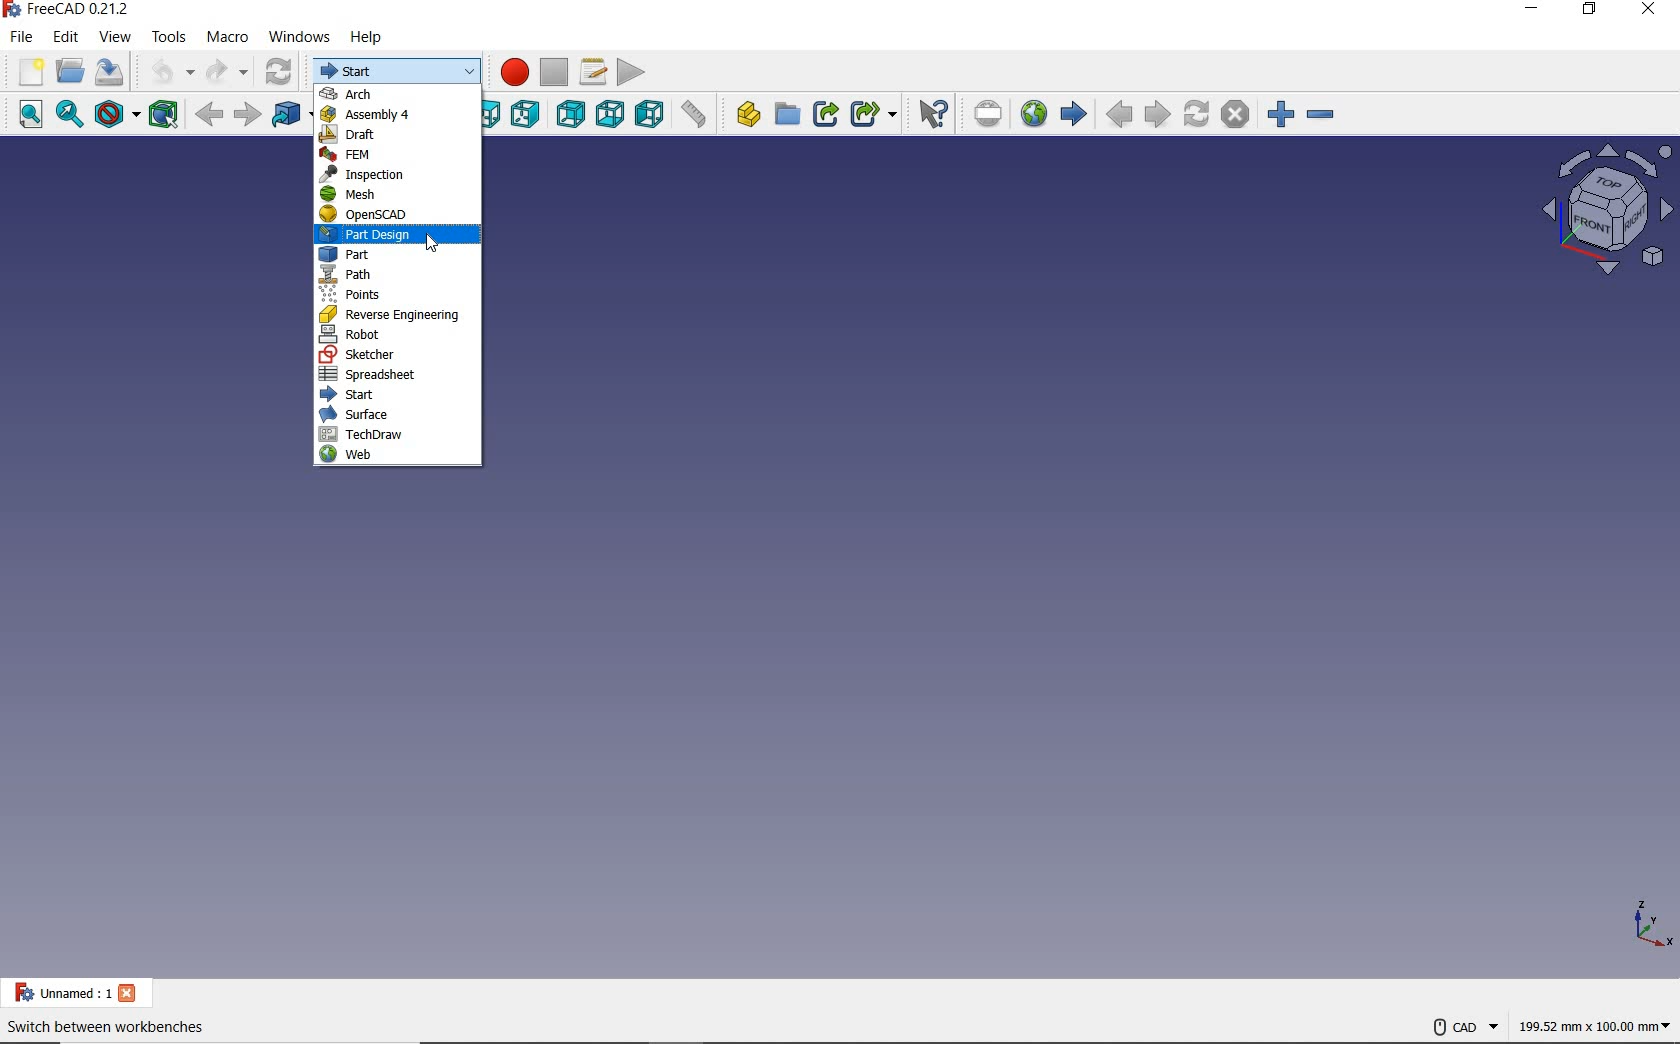 The width and height of the screenshot is (1680, 1044). What do you see at coordinates (1236, 115) in the screenshot?
I see `STOP LOADING` at bounding box center [1236, 115].